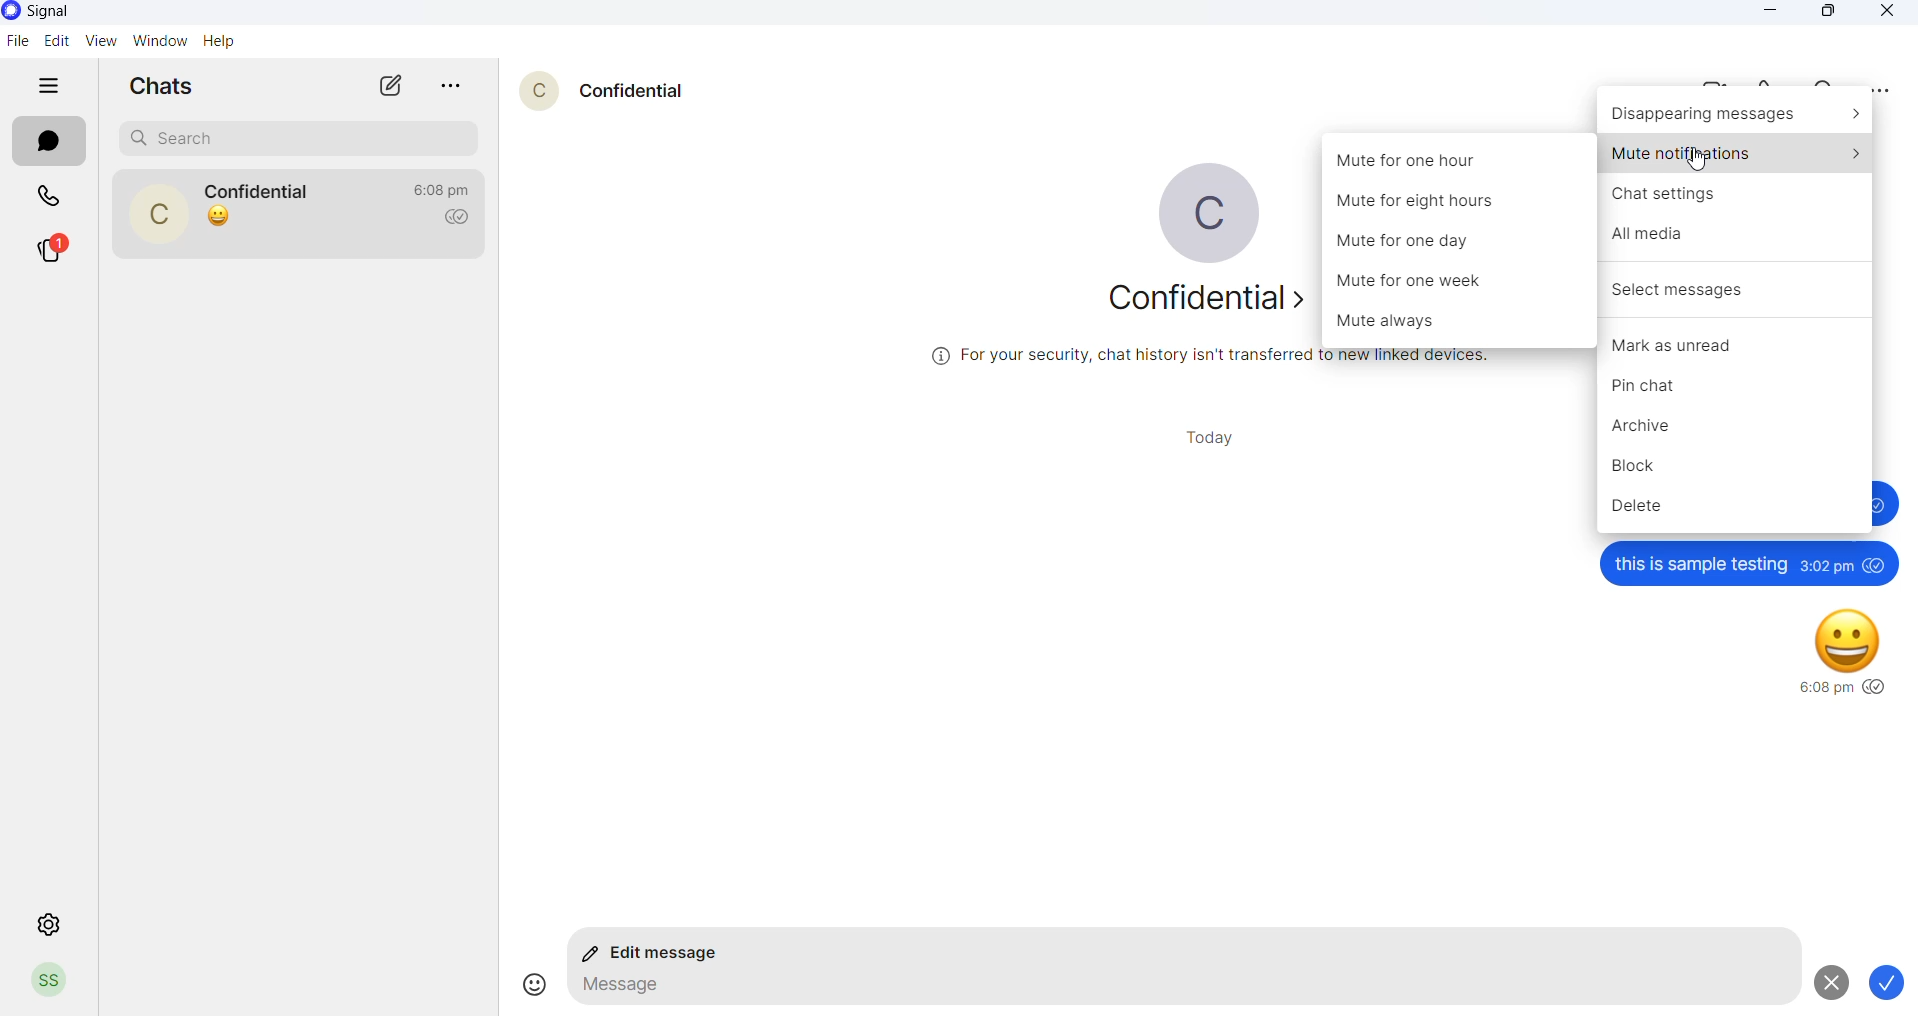 This screenshot has height=1016, width=1918. Describe the element at coordinates (1187, 300) in the screenshot. I see `about contact` at that location.